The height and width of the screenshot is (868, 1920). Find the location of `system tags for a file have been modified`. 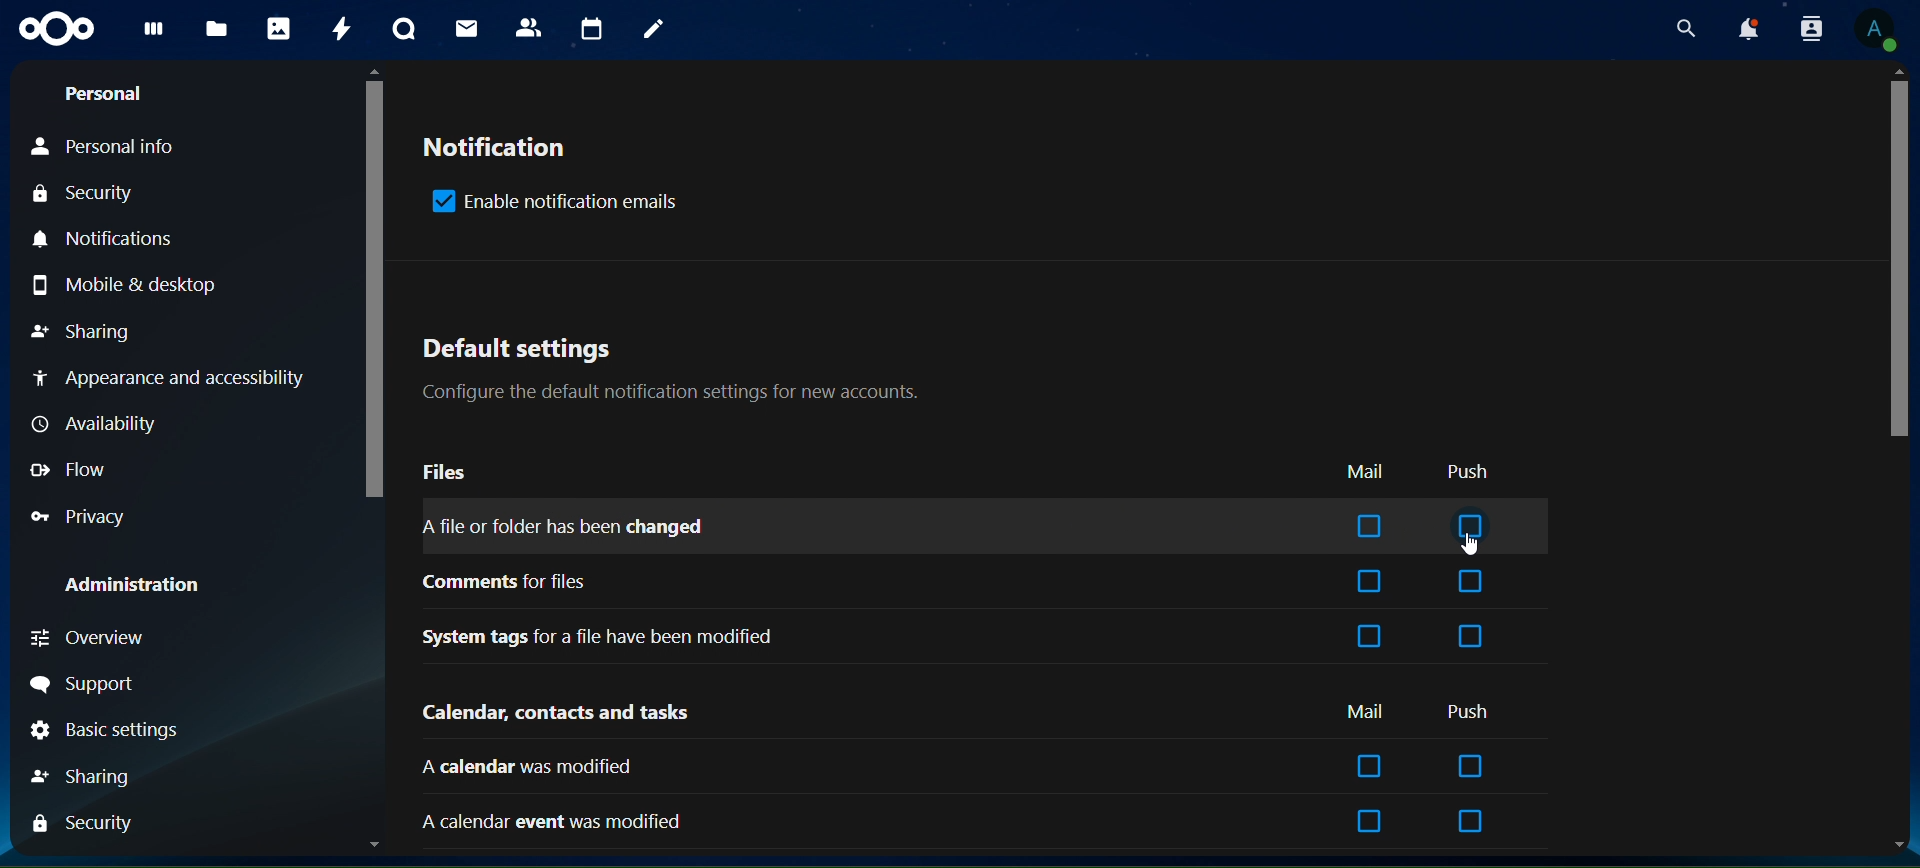

system tags for a file have been modified is located at coordinates (605, 636).